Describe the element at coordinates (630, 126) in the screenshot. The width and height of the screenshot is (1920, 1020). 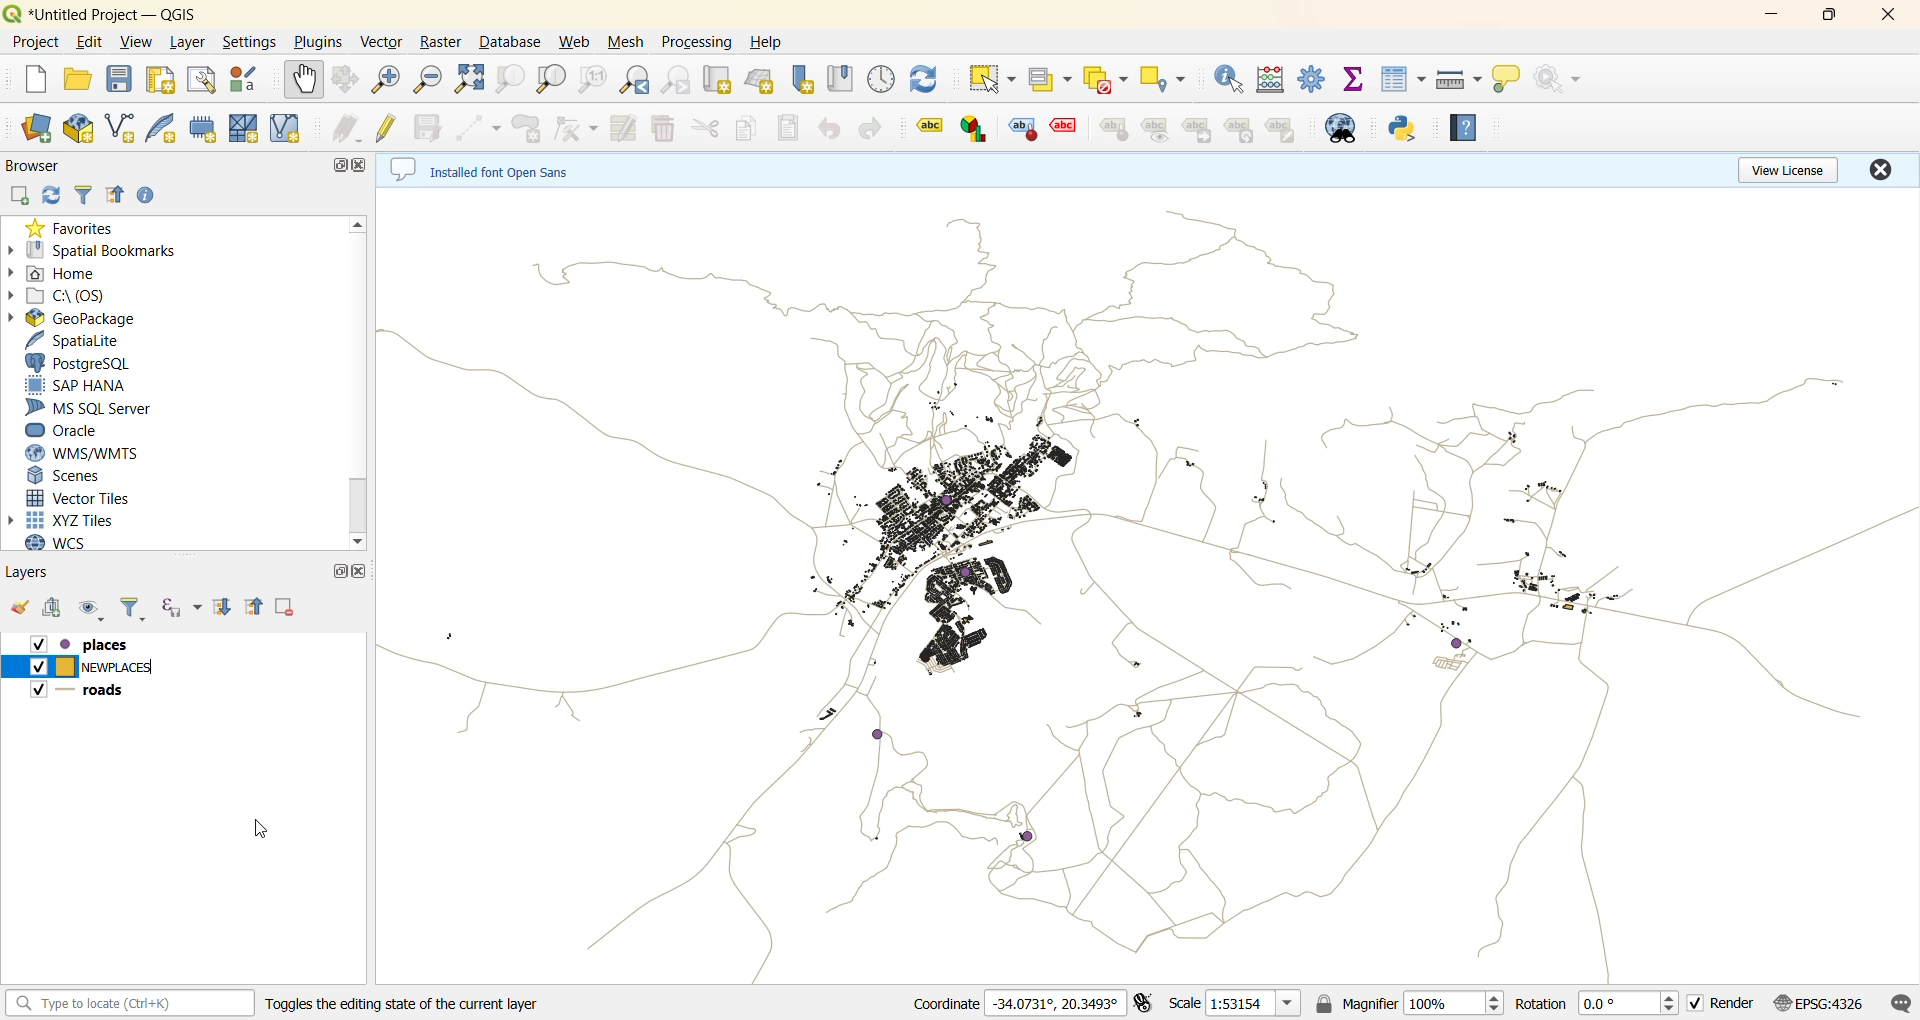
I see `modify` at that location.